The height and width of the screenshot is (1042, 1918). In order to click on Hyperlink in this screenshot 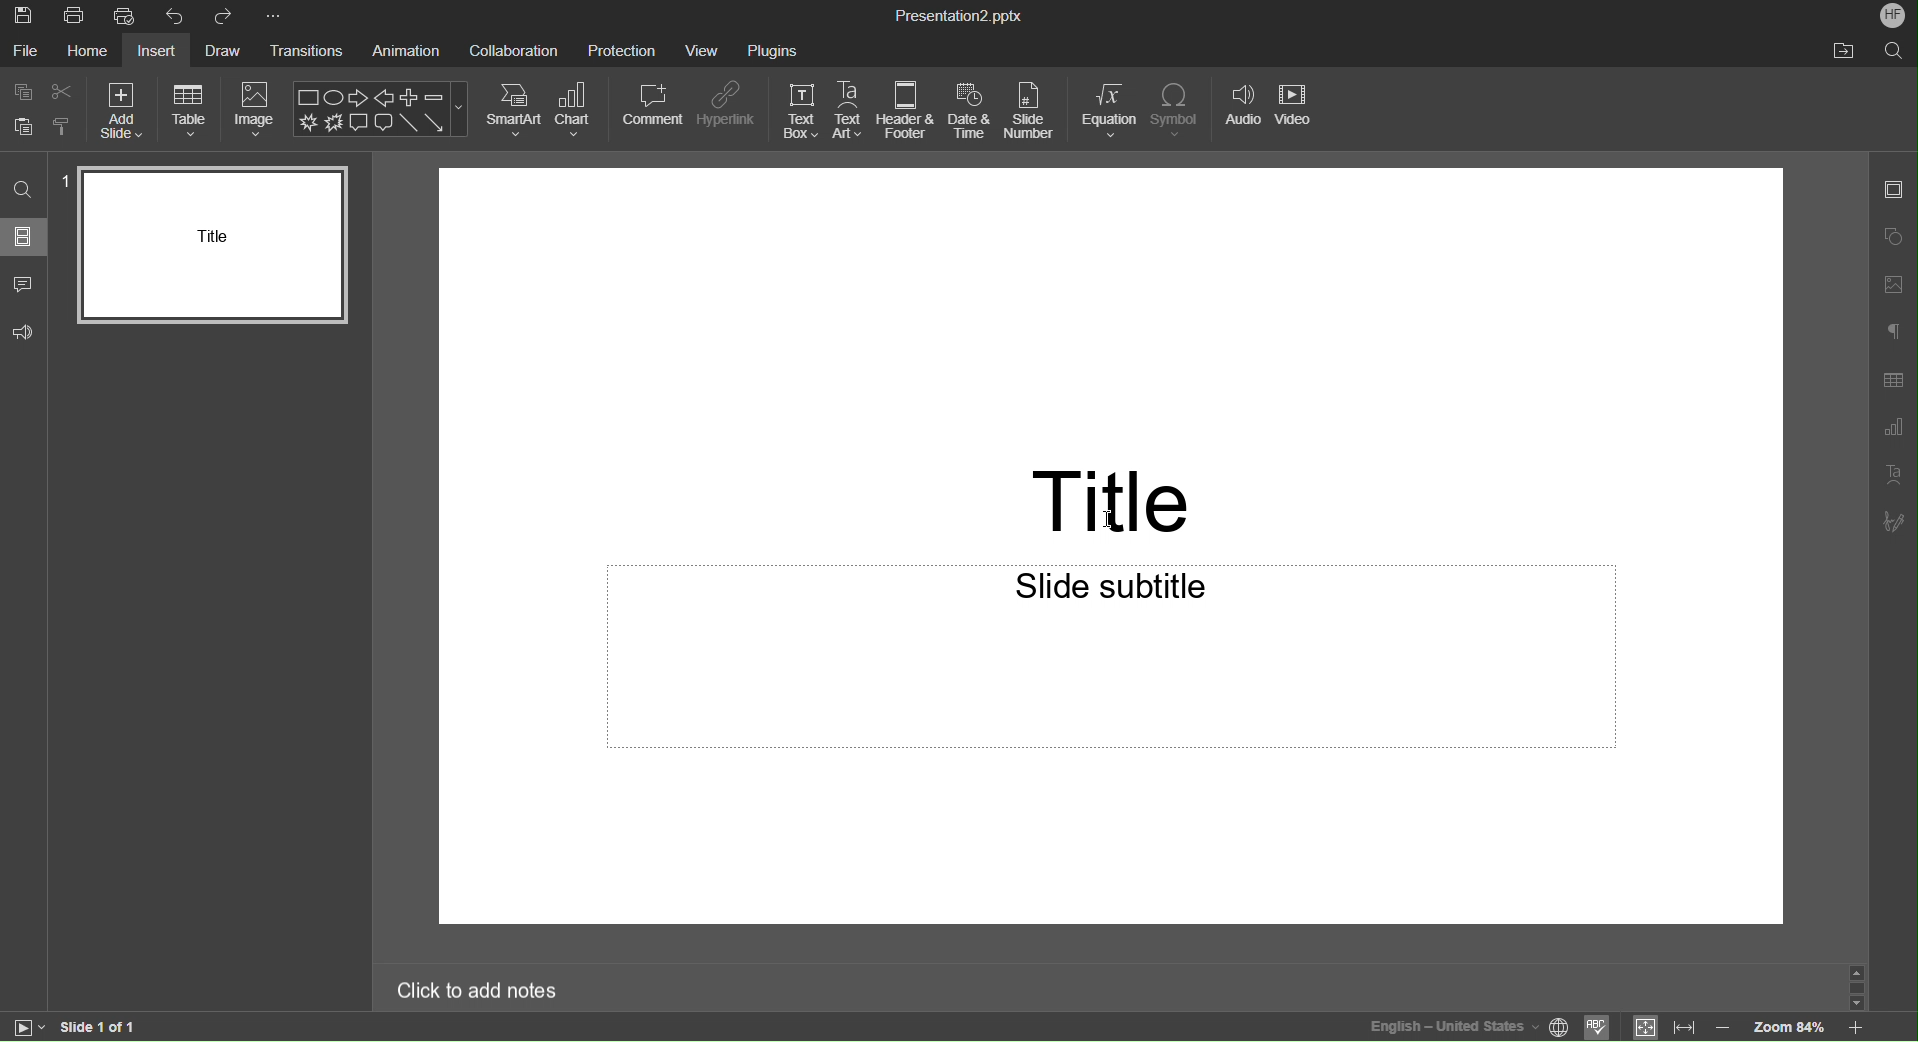, I will do `click(730, 110)`.